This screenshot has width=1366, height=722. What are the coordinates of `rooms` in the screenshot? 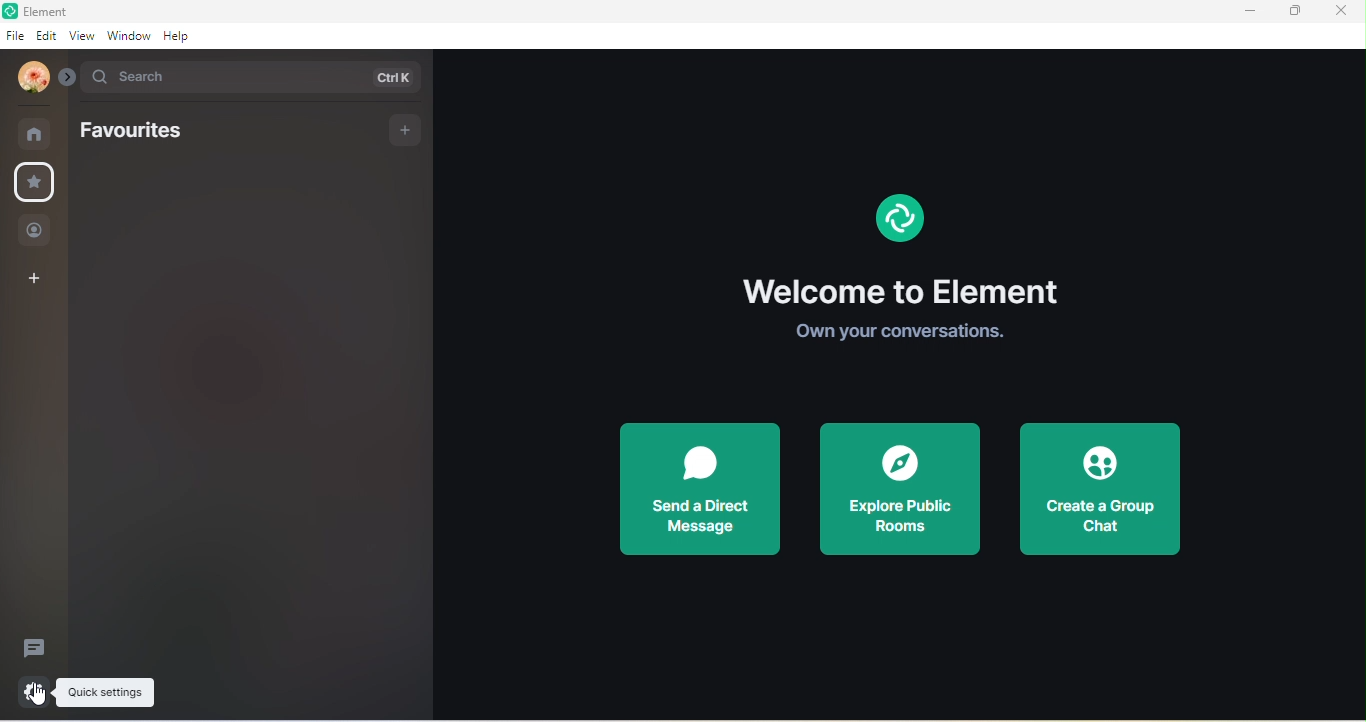 It's located at (35, 133).